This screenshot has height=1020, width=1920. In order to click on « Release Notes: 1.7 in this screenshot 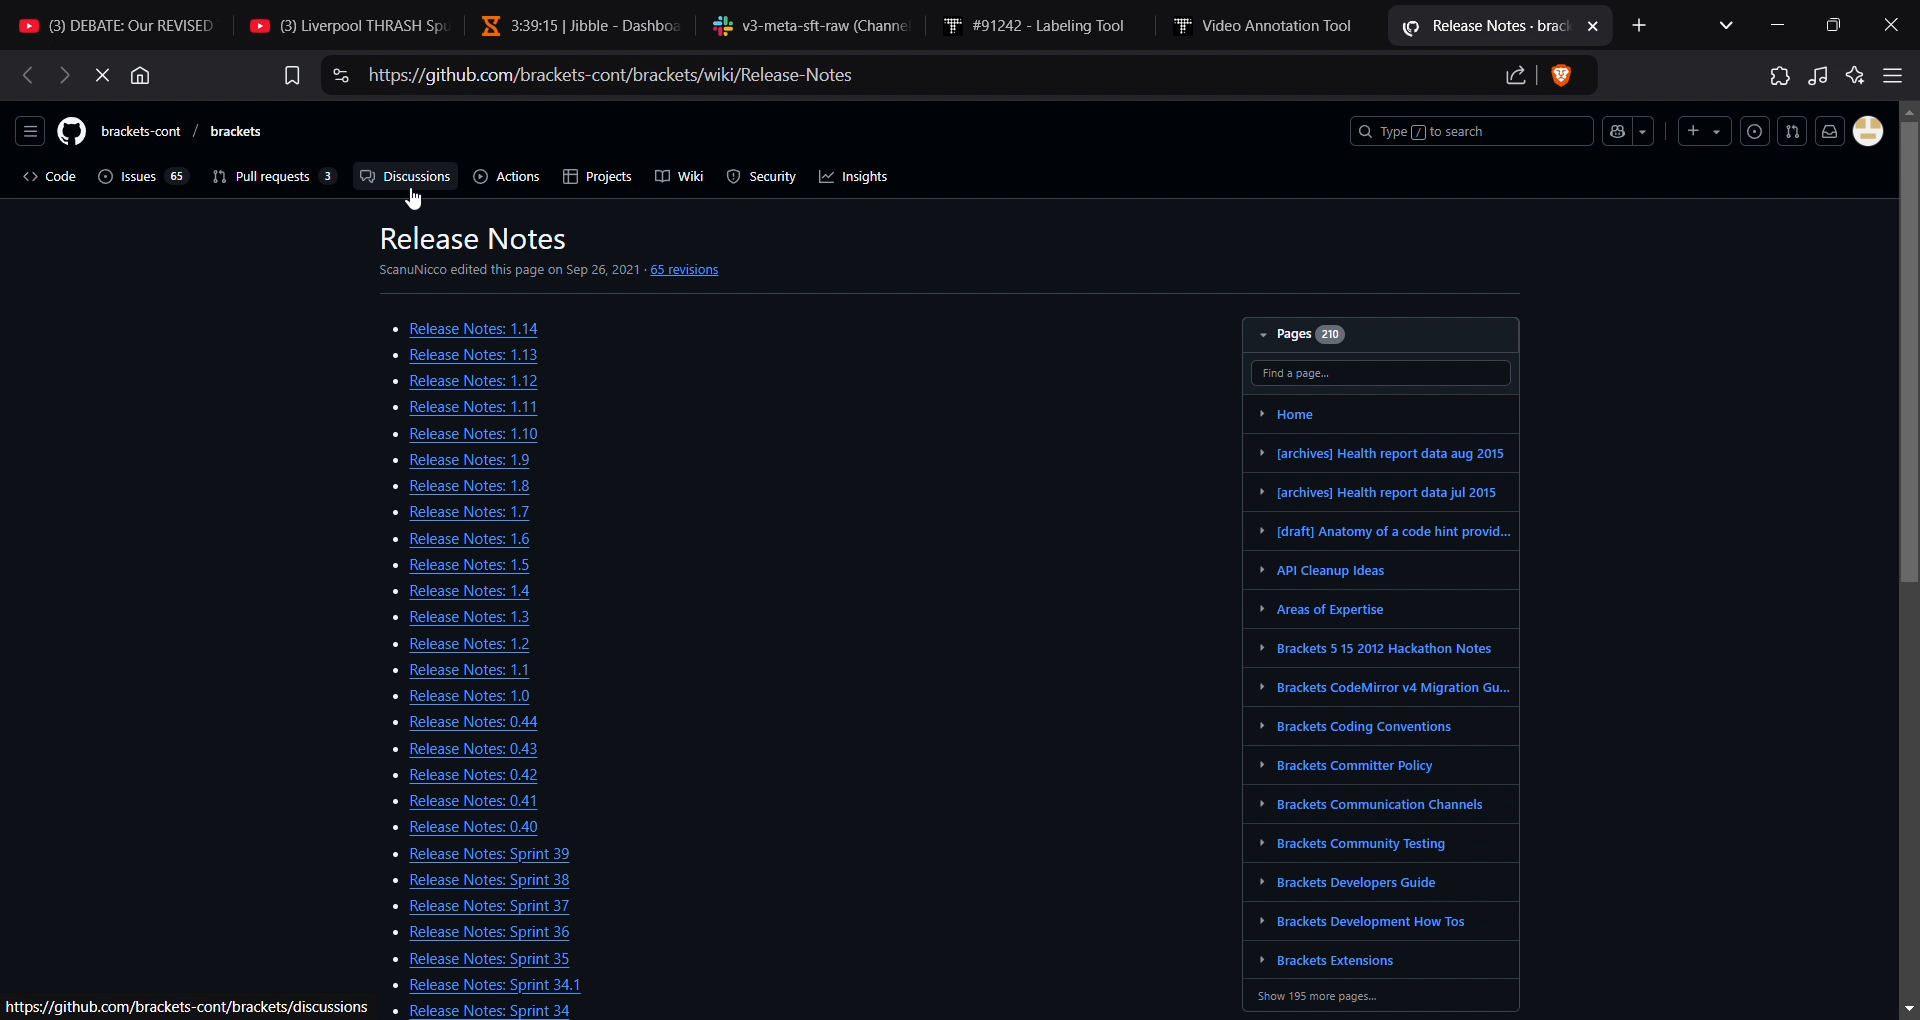, I will do `click(447, 510)`.